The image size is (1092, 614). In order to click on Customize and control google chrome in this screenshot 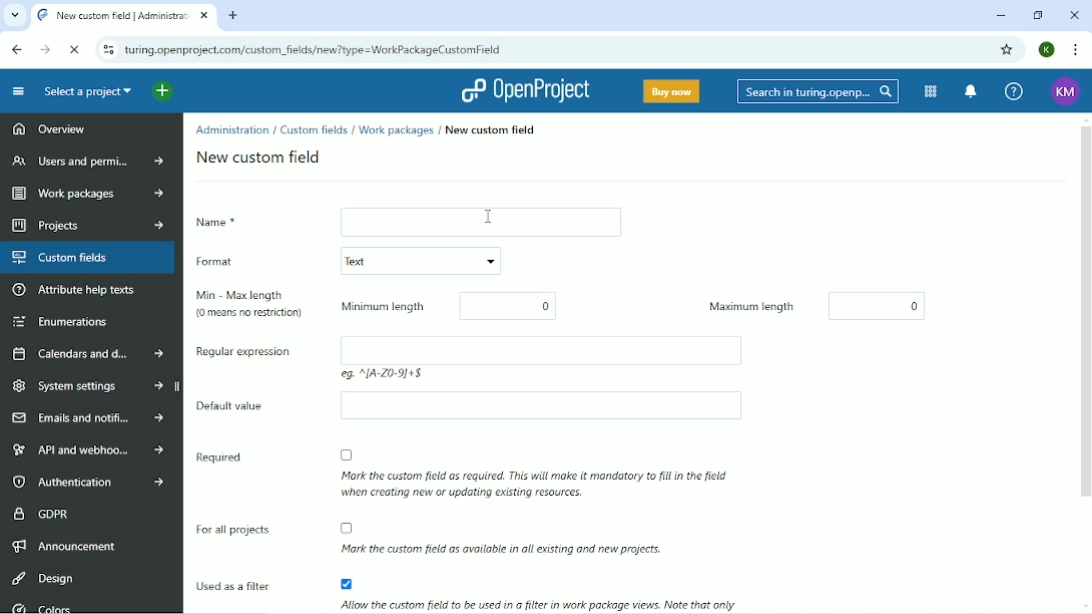, I will do `click(1074, 49)`.